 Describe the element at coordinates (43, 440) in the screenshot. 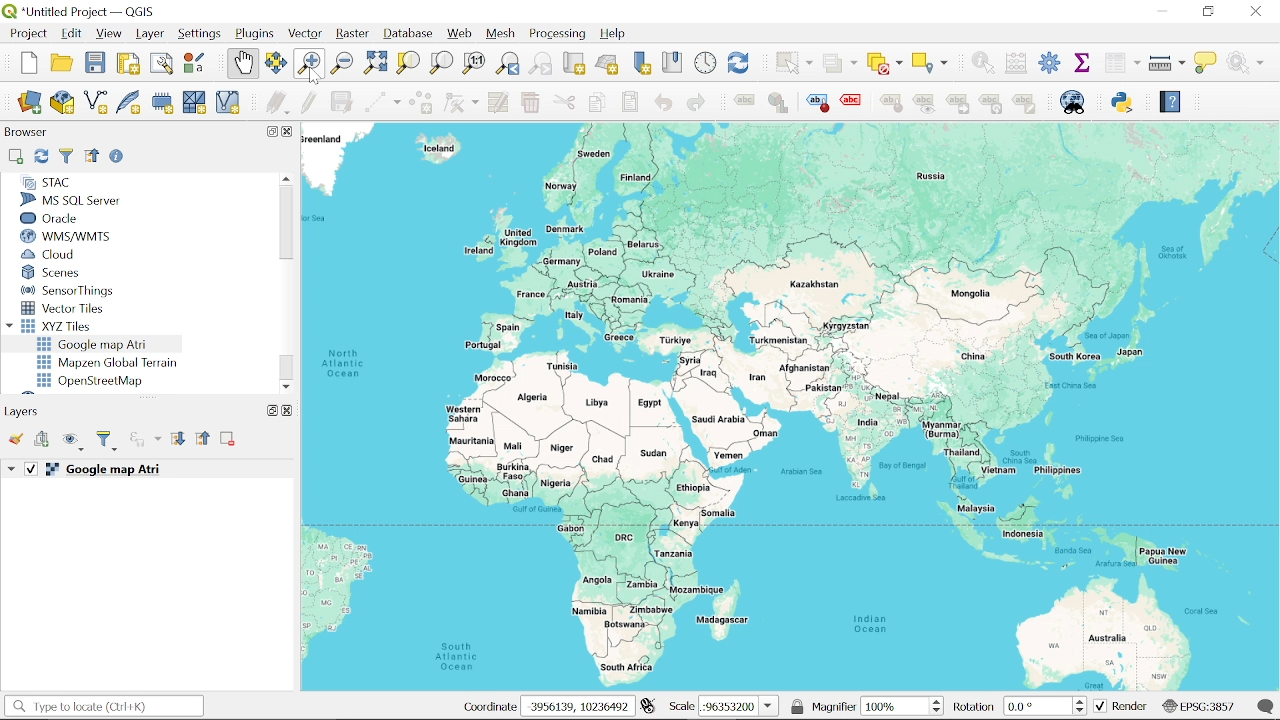

I see `Add group` at that location.